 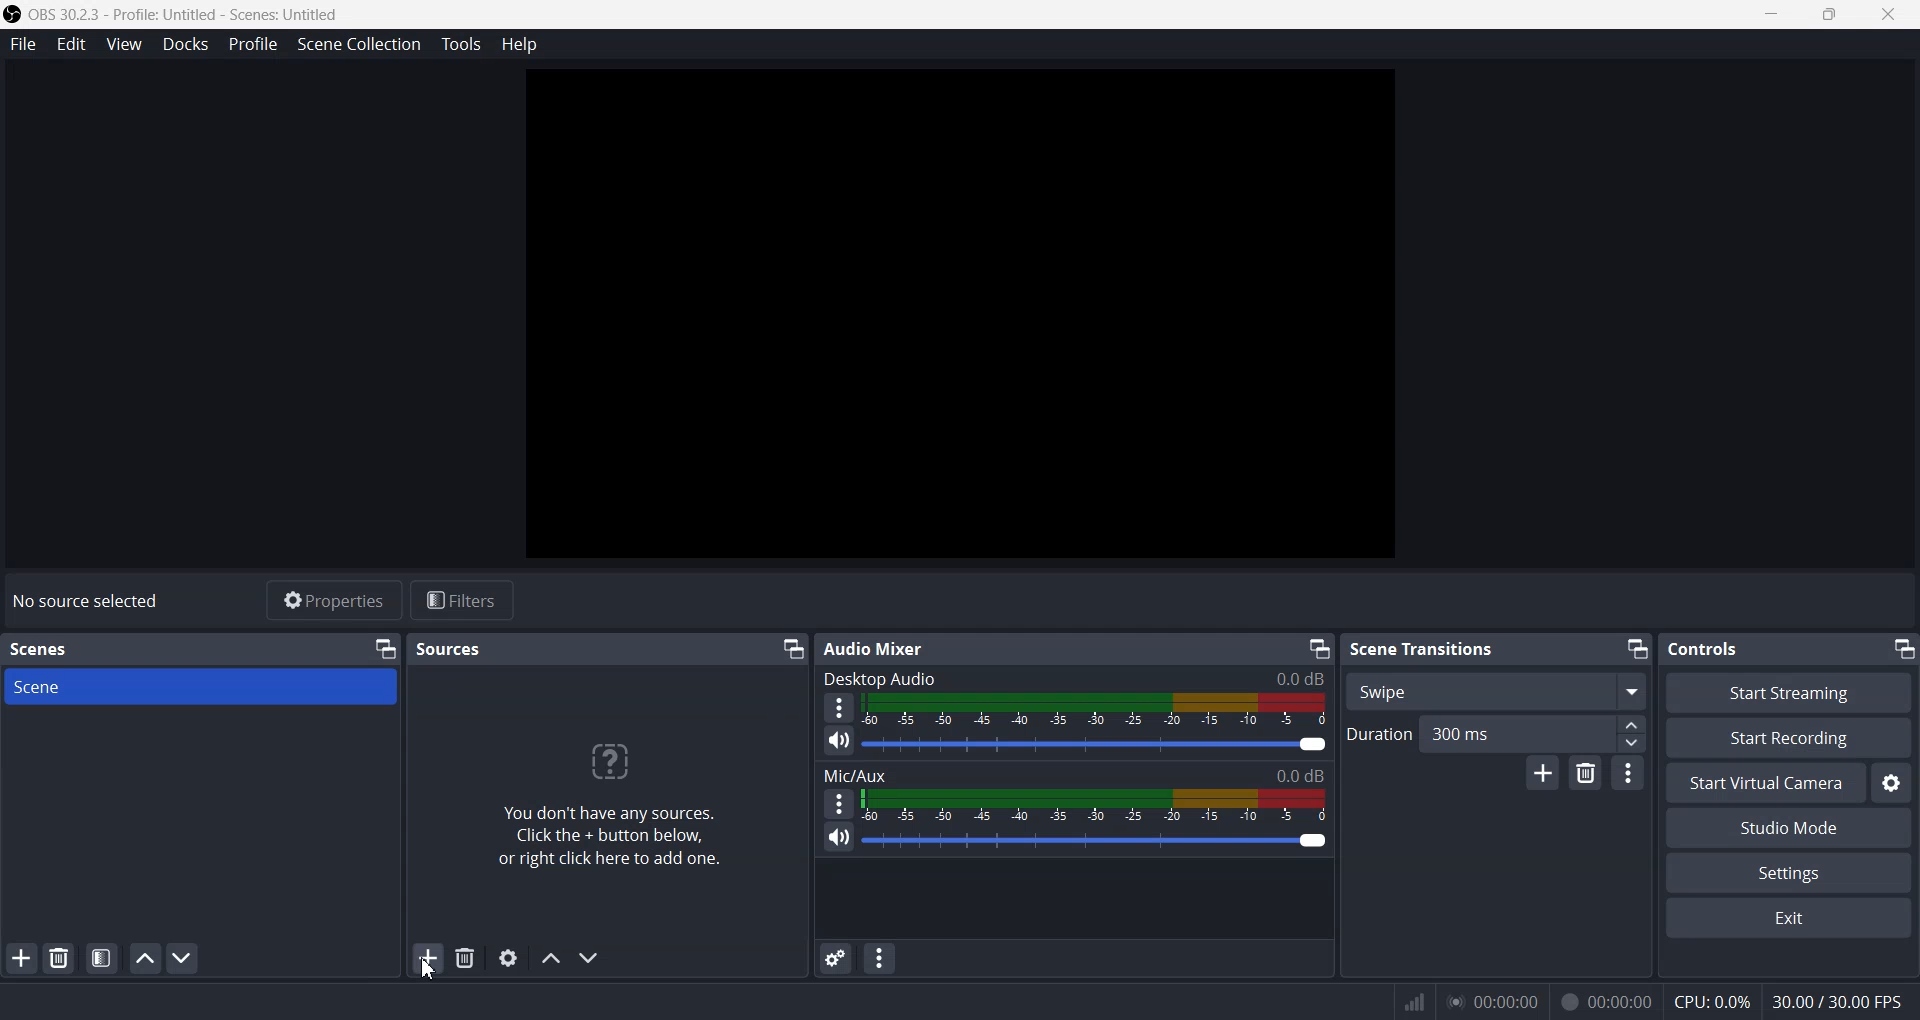 What do you see at coordinates (44, 650) in the screenshot?
I see `Text` at bounding box center [44, 650].